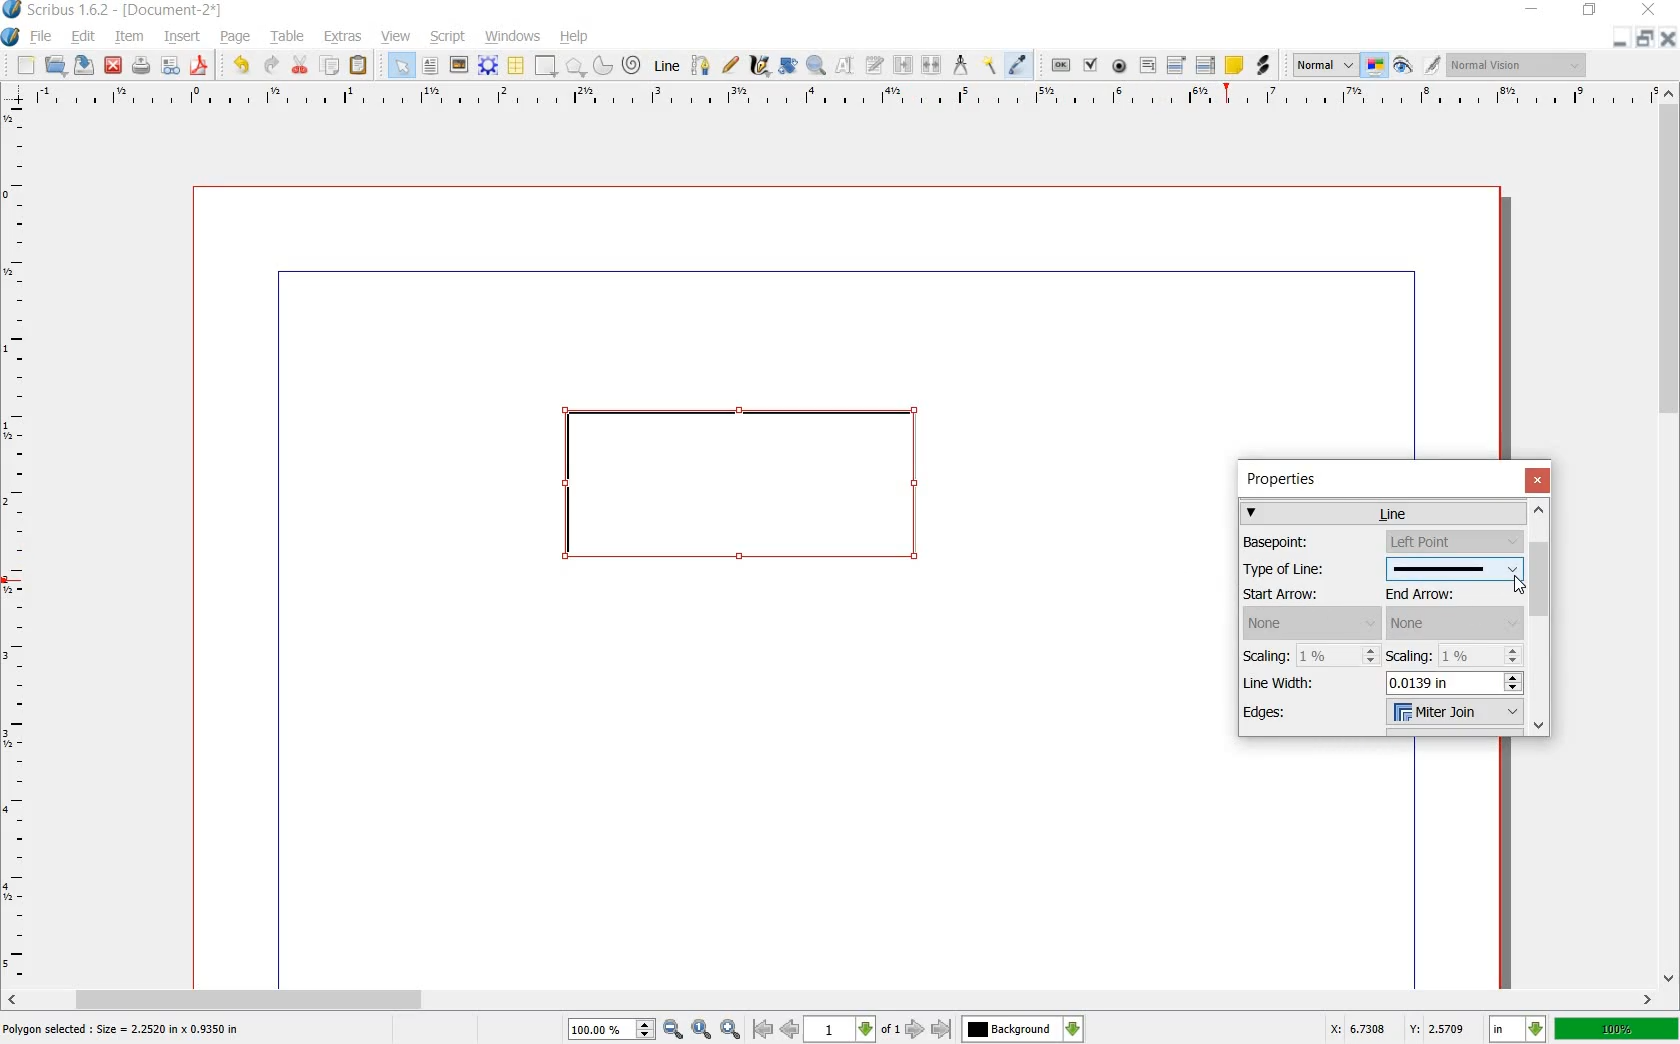  What do you see at coordinates (875, 66) in the screenshot?
I see `EDIT TEXT WITH STORY EDITOR` at bounding box center [875, 66].